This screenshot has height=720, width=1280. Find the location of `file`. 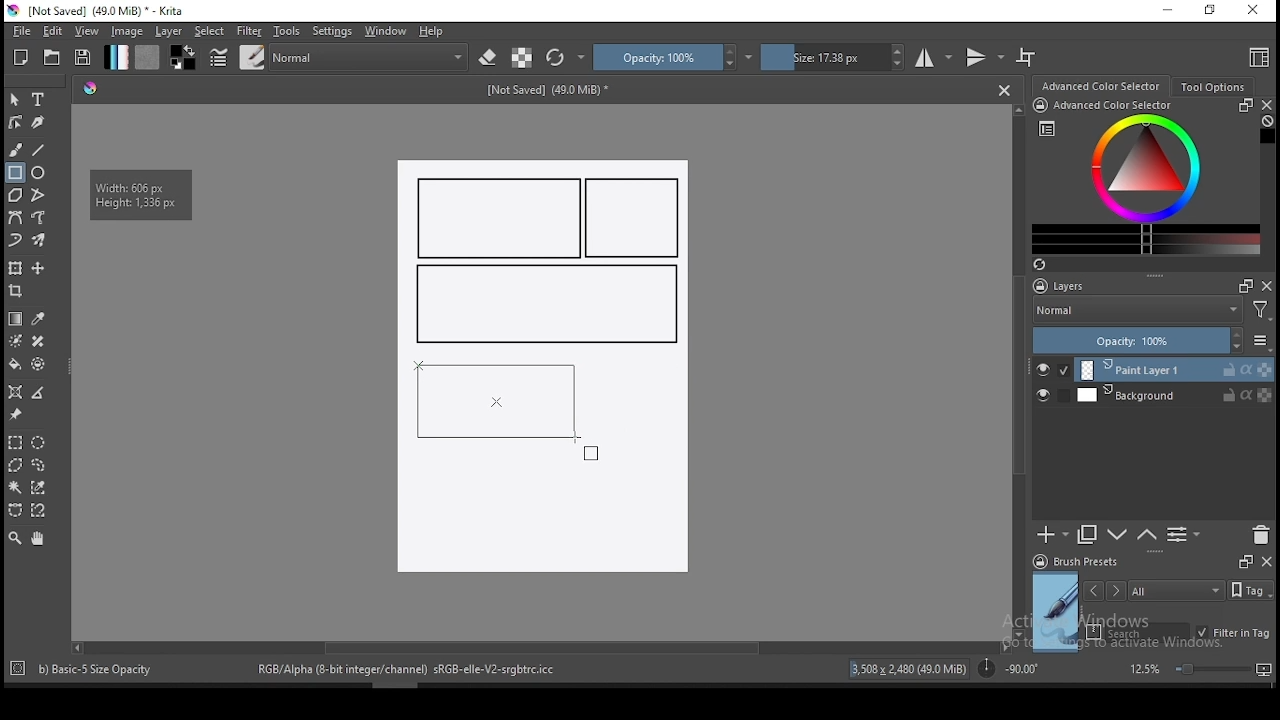

file is located at coordinates (21, 31).